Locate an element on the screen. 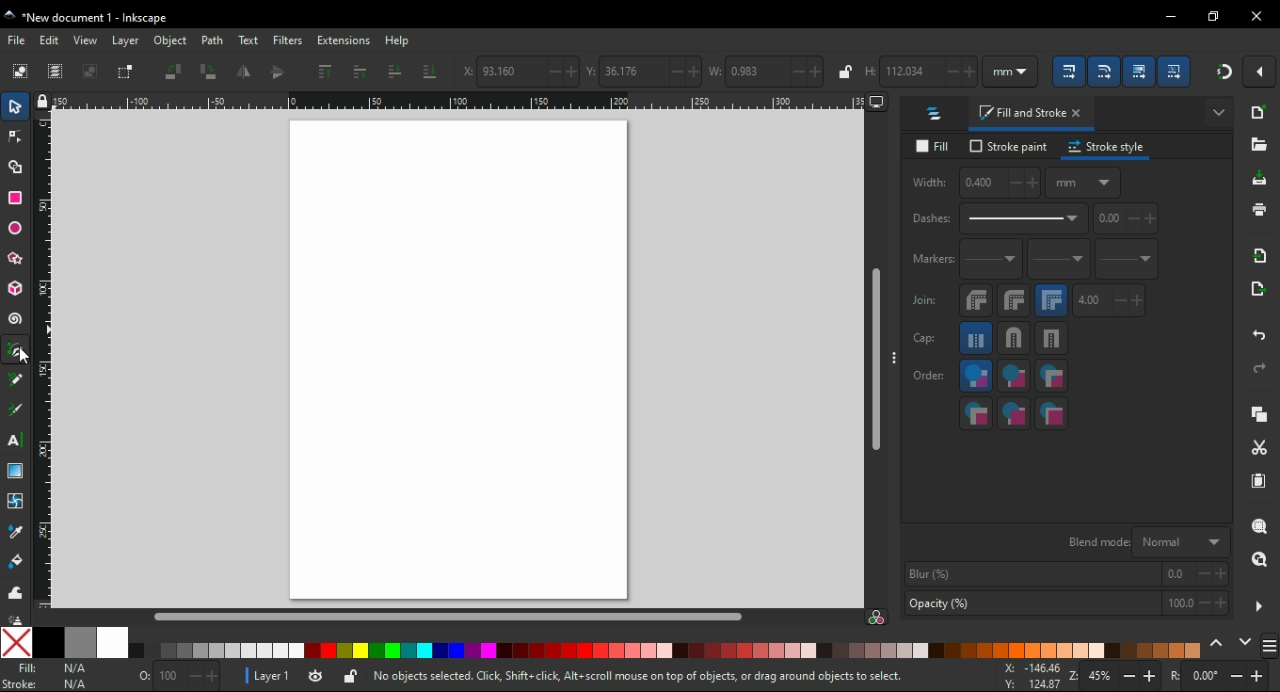  help is located at coordinates (397, 40).